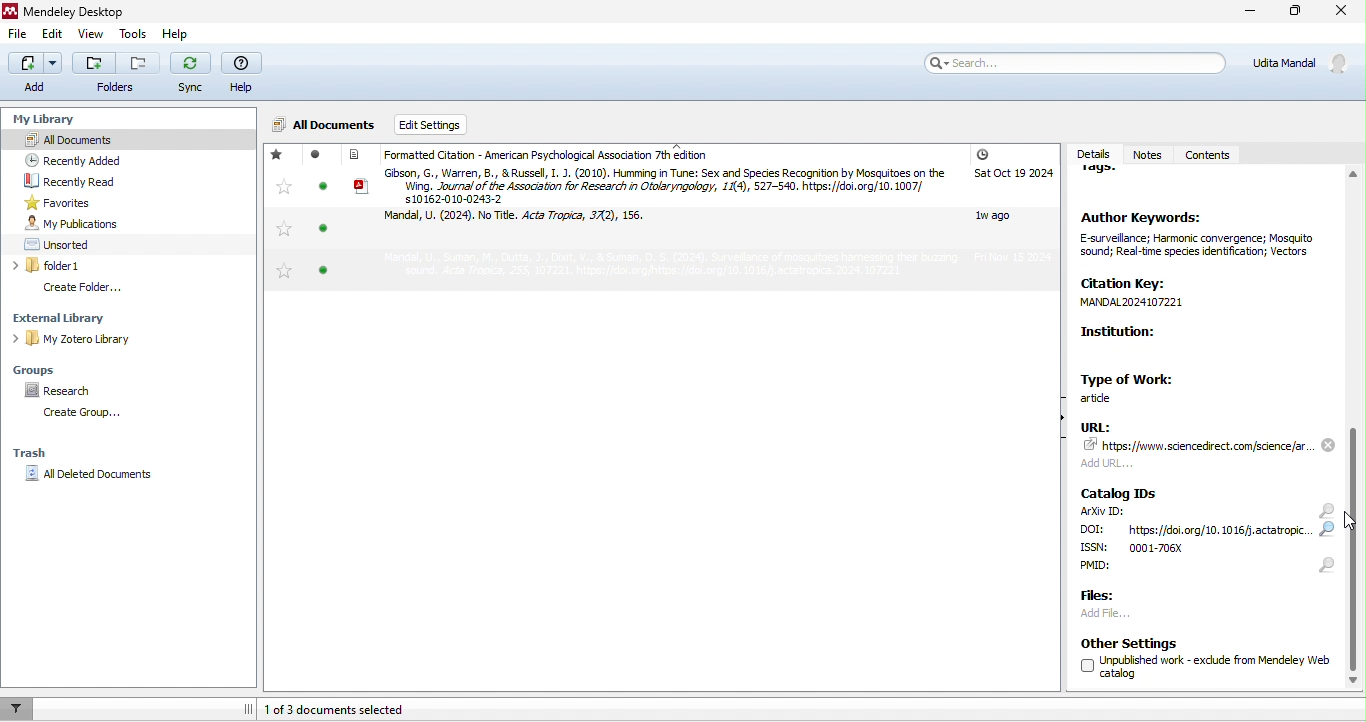 Image resolution: width=1366 pixels, height=722 pixels. Describe the element at coordinates (1305, 63) in the screenshot. I see `Udita Mandal` at that location.